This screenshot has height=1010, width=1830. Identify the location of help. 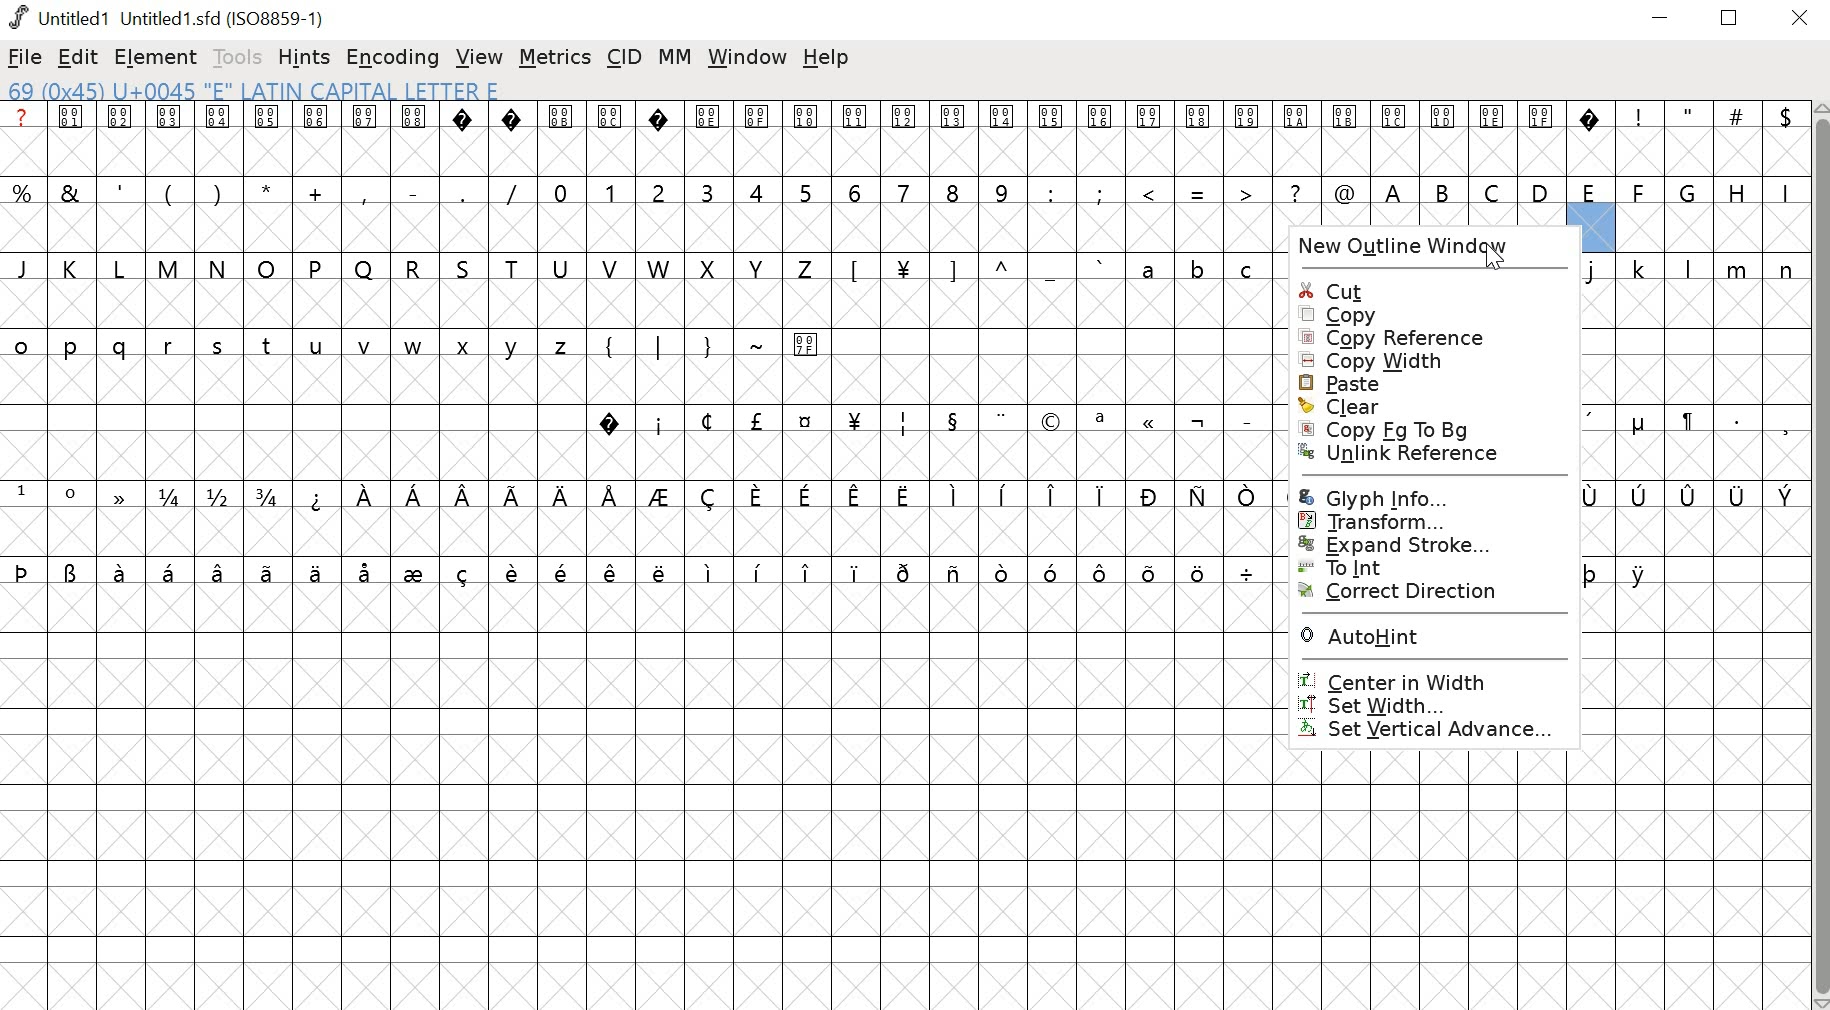
(826, 58).